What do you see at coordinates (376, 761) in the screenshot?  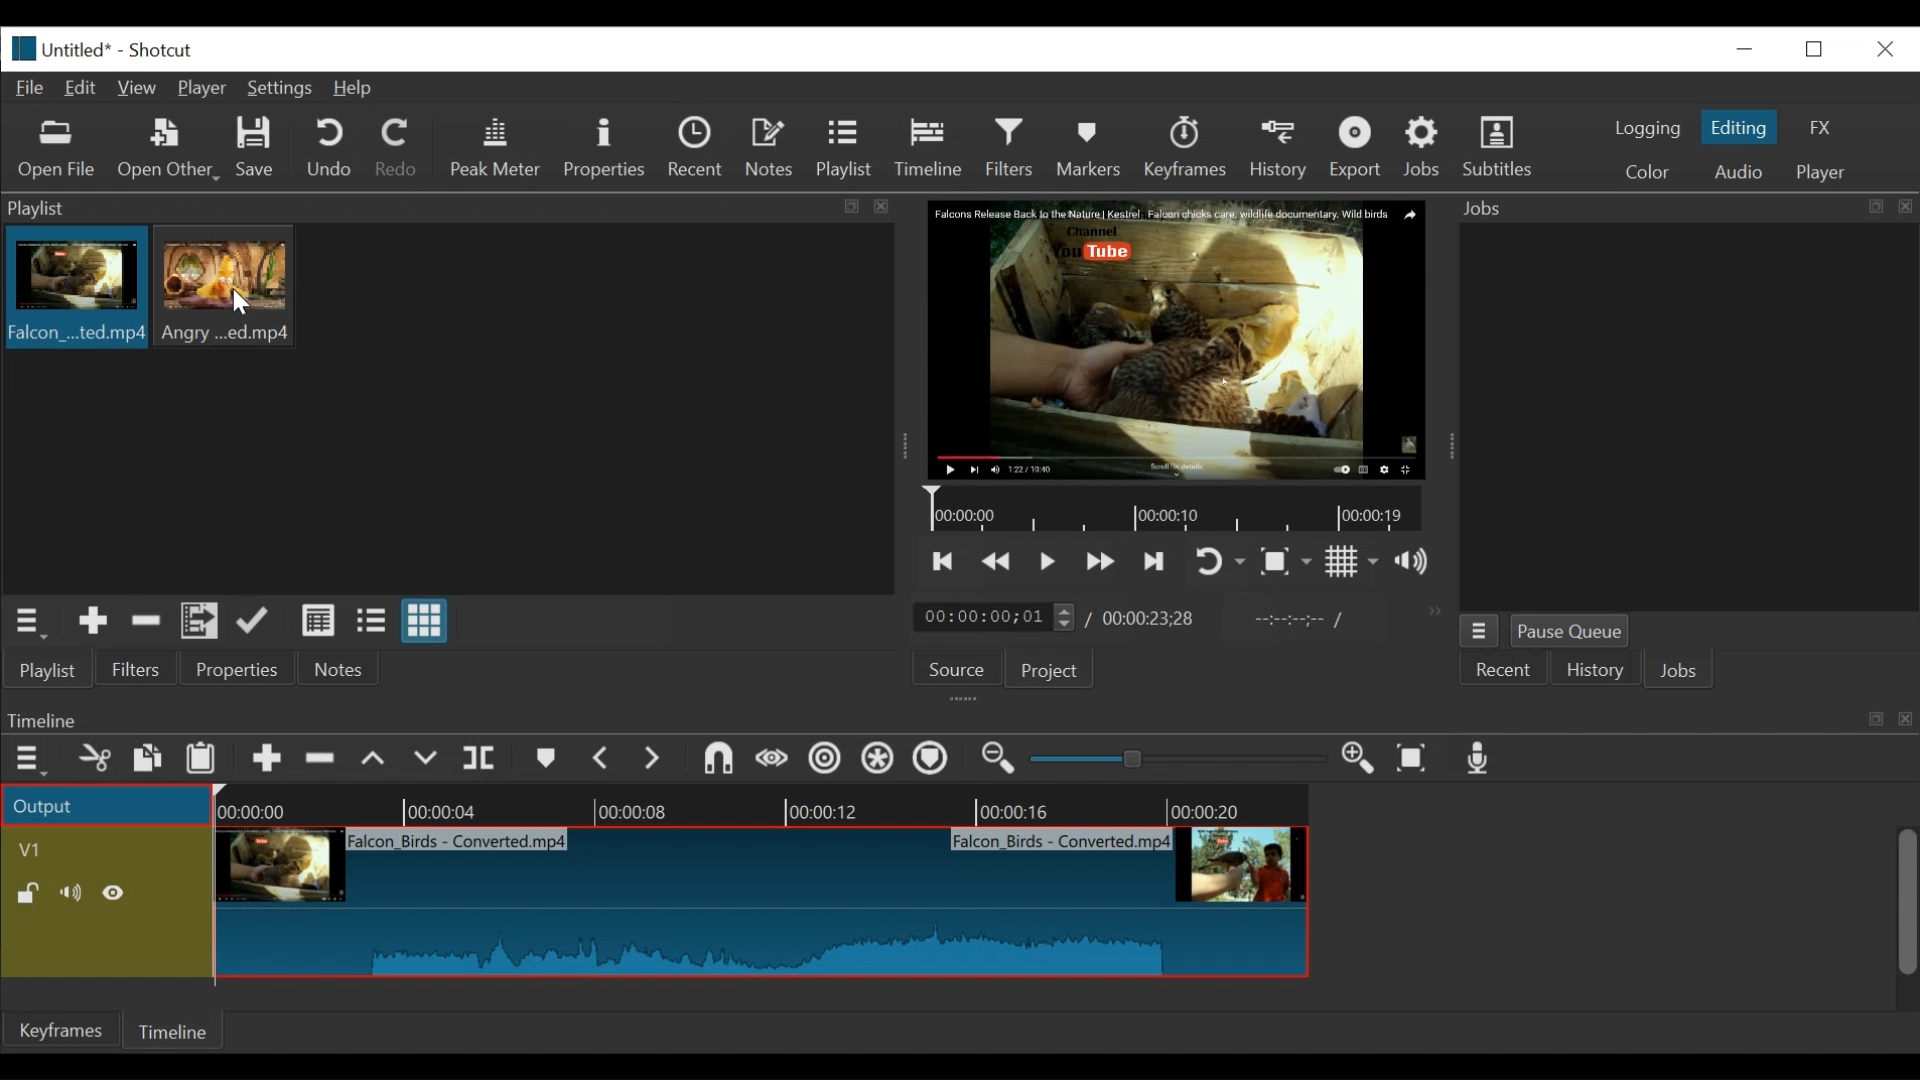 I see `lift` at bounding box center [376, 761].